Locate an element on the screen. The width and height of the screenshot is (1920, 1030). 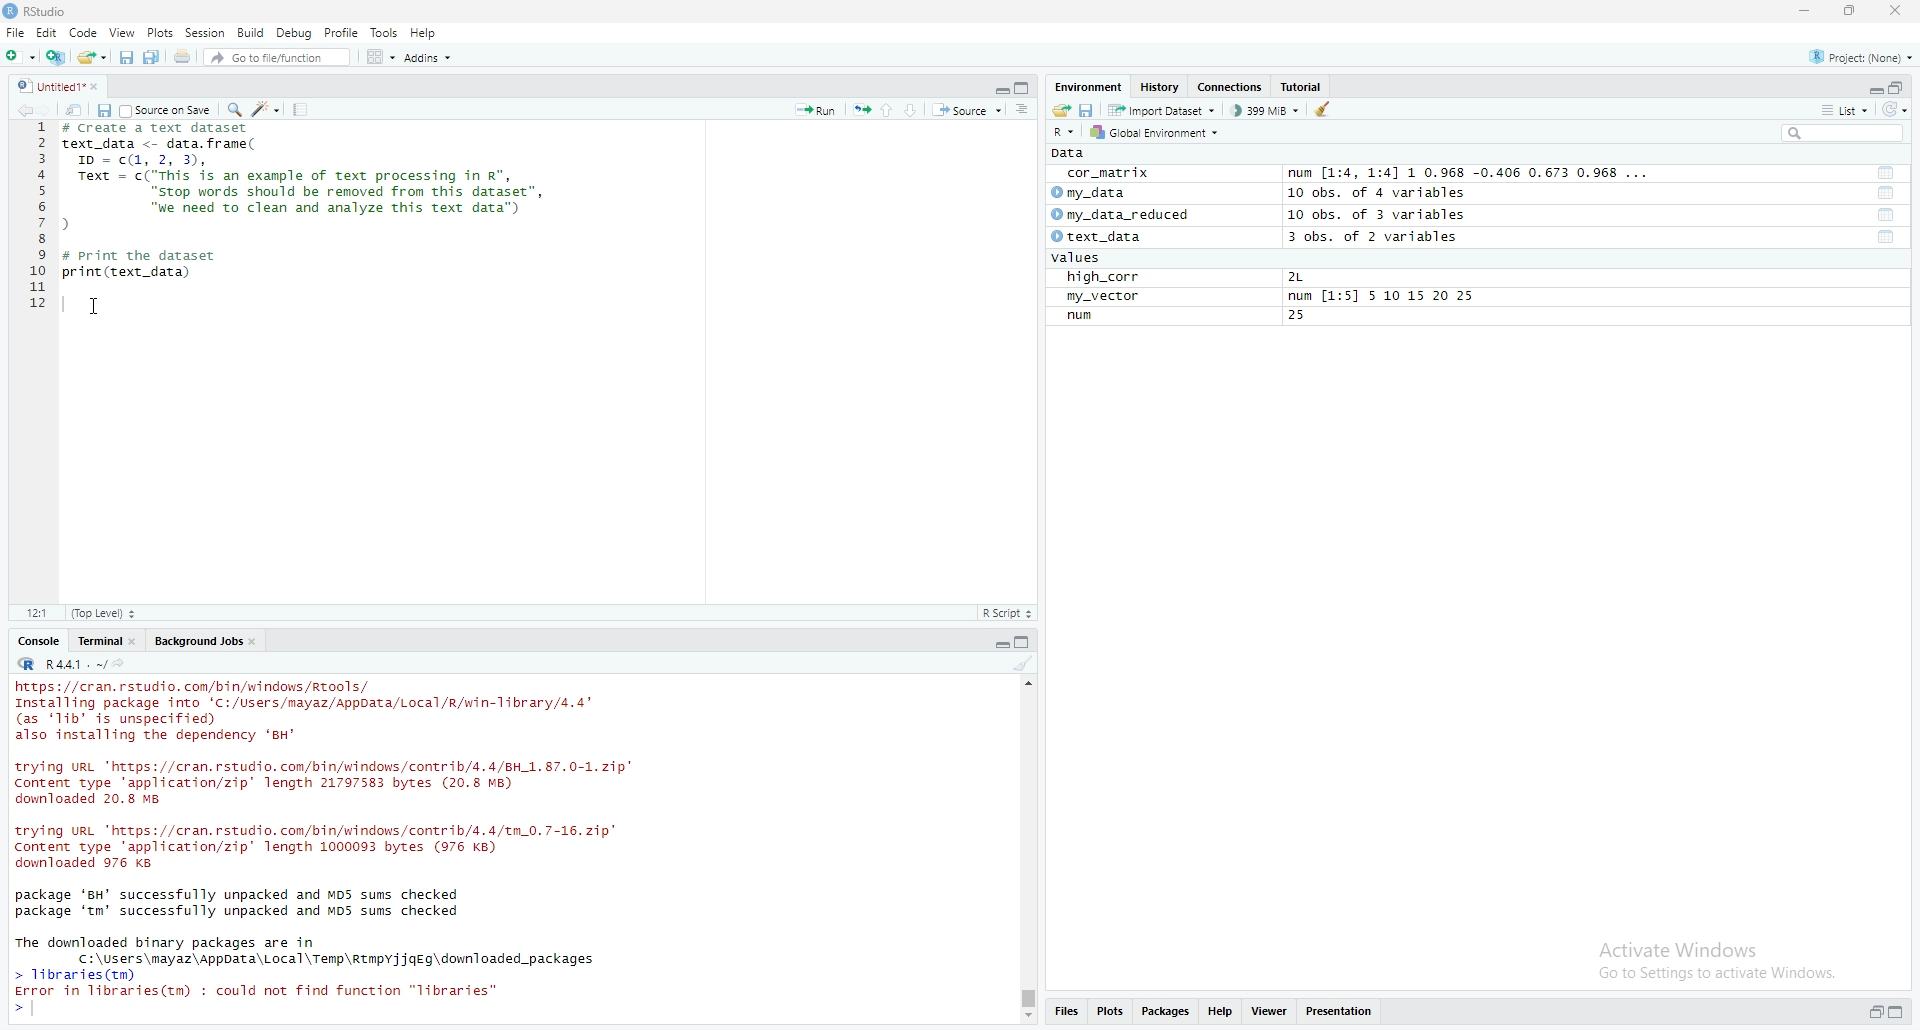
help is located at coordinates (424, 33).